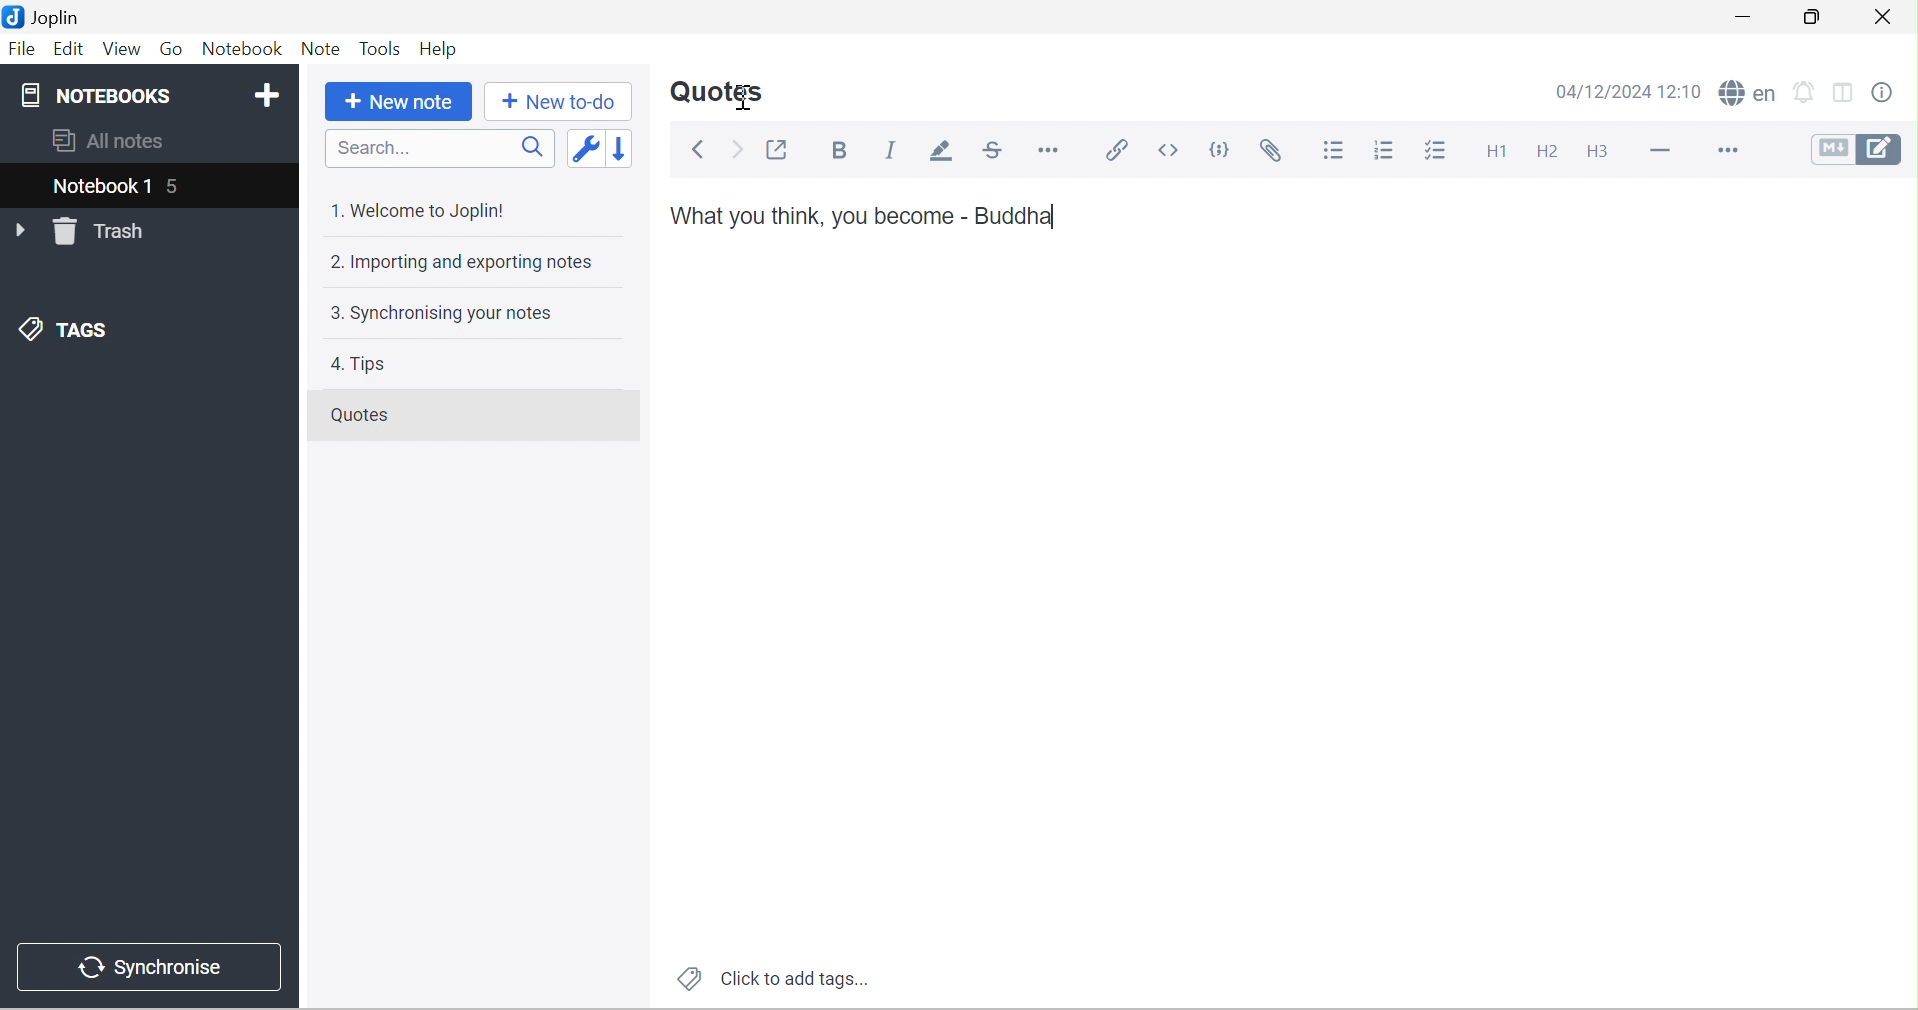 Image resolution: width=1918 pixels, height=1010 pixels. Describe the element at coordinates (1055, 217) in the screenshot. I see `typing cursor` at that location.